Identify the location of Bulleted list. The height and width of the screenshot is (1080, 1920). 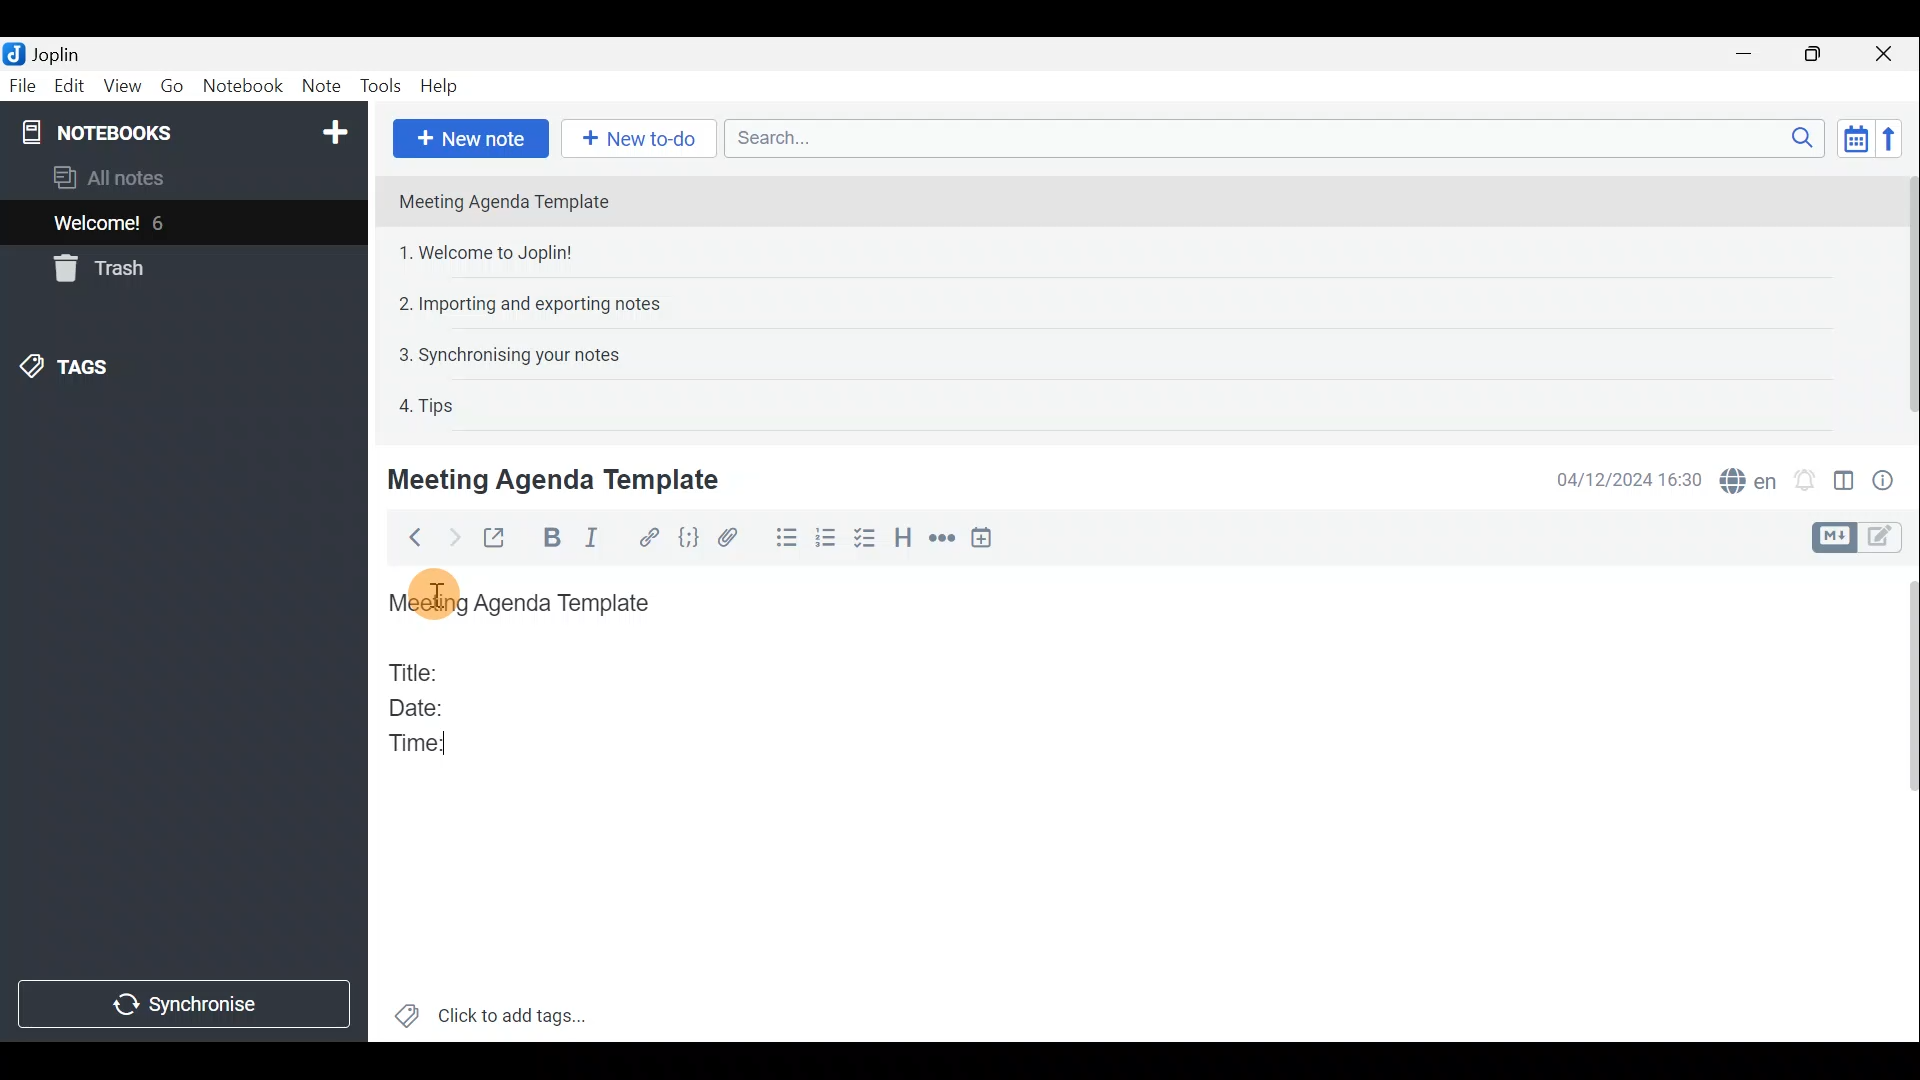
(785, 538).